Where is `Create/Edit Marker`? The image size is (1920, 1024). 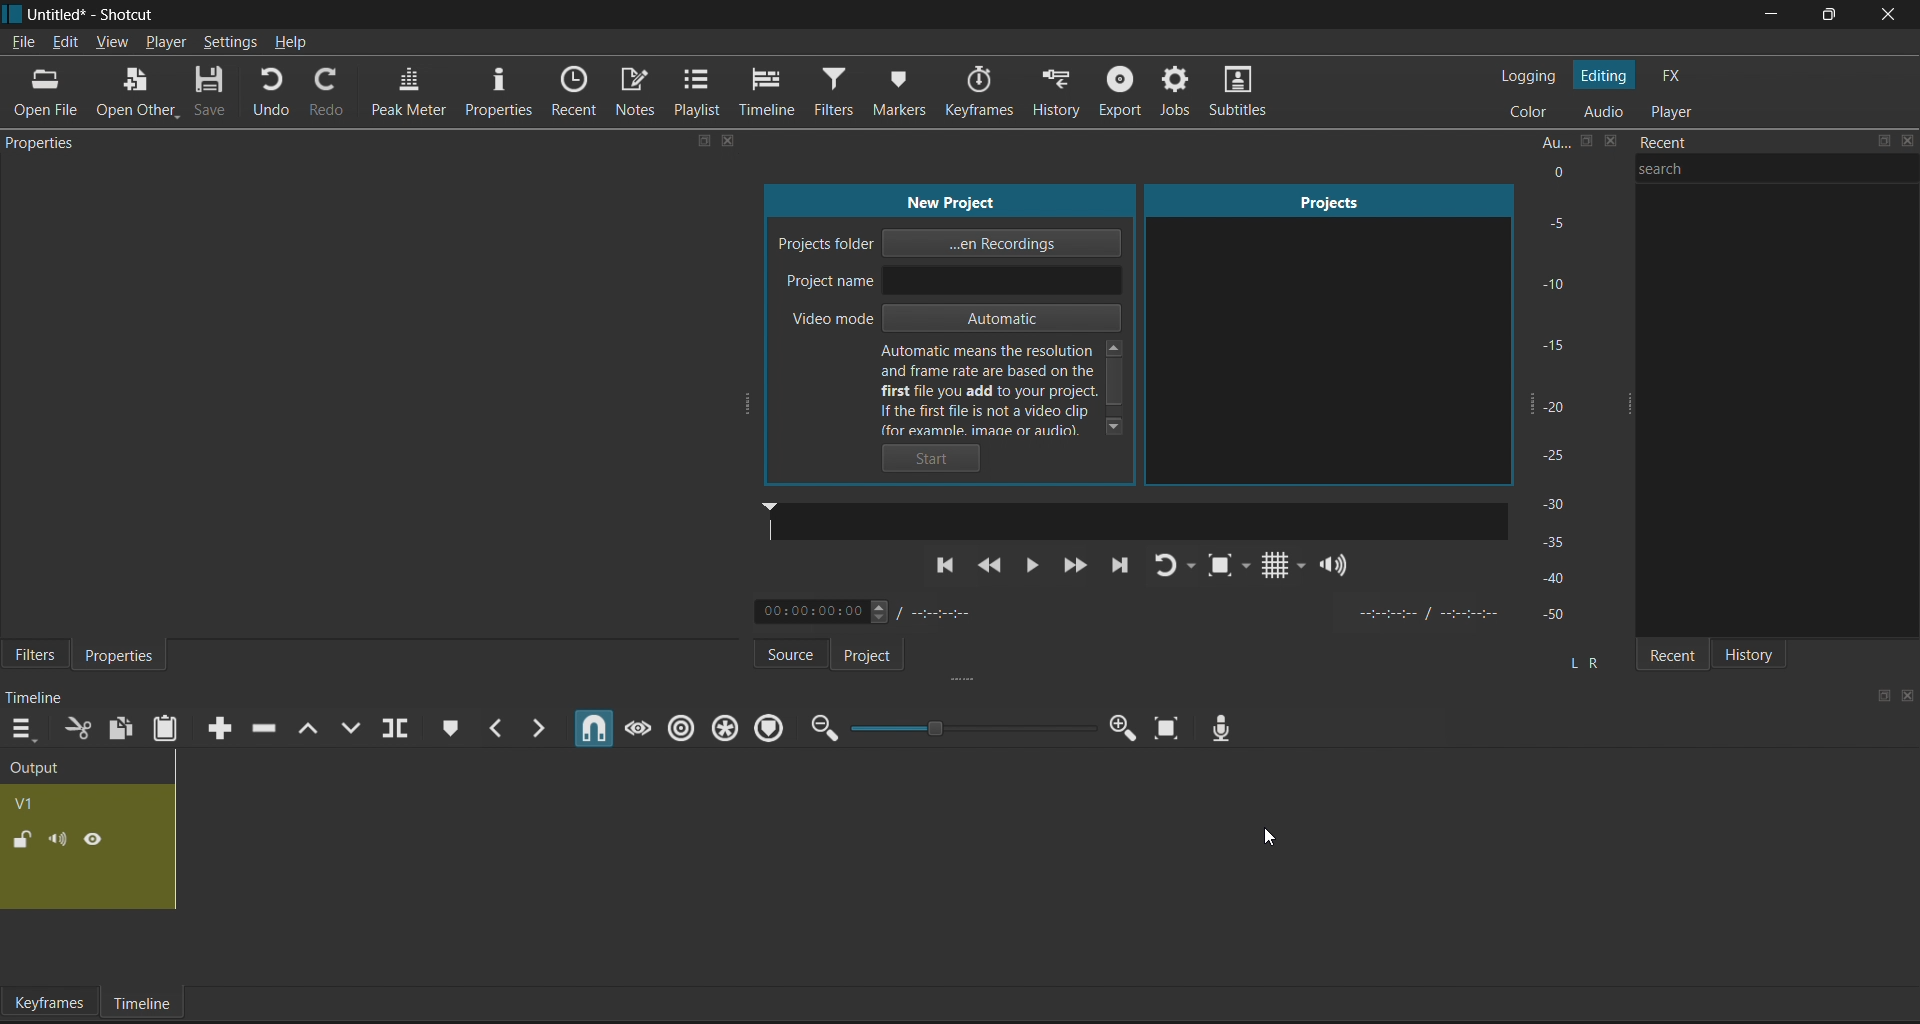 Create/Edit Marker is located at coordinates (445, 725).